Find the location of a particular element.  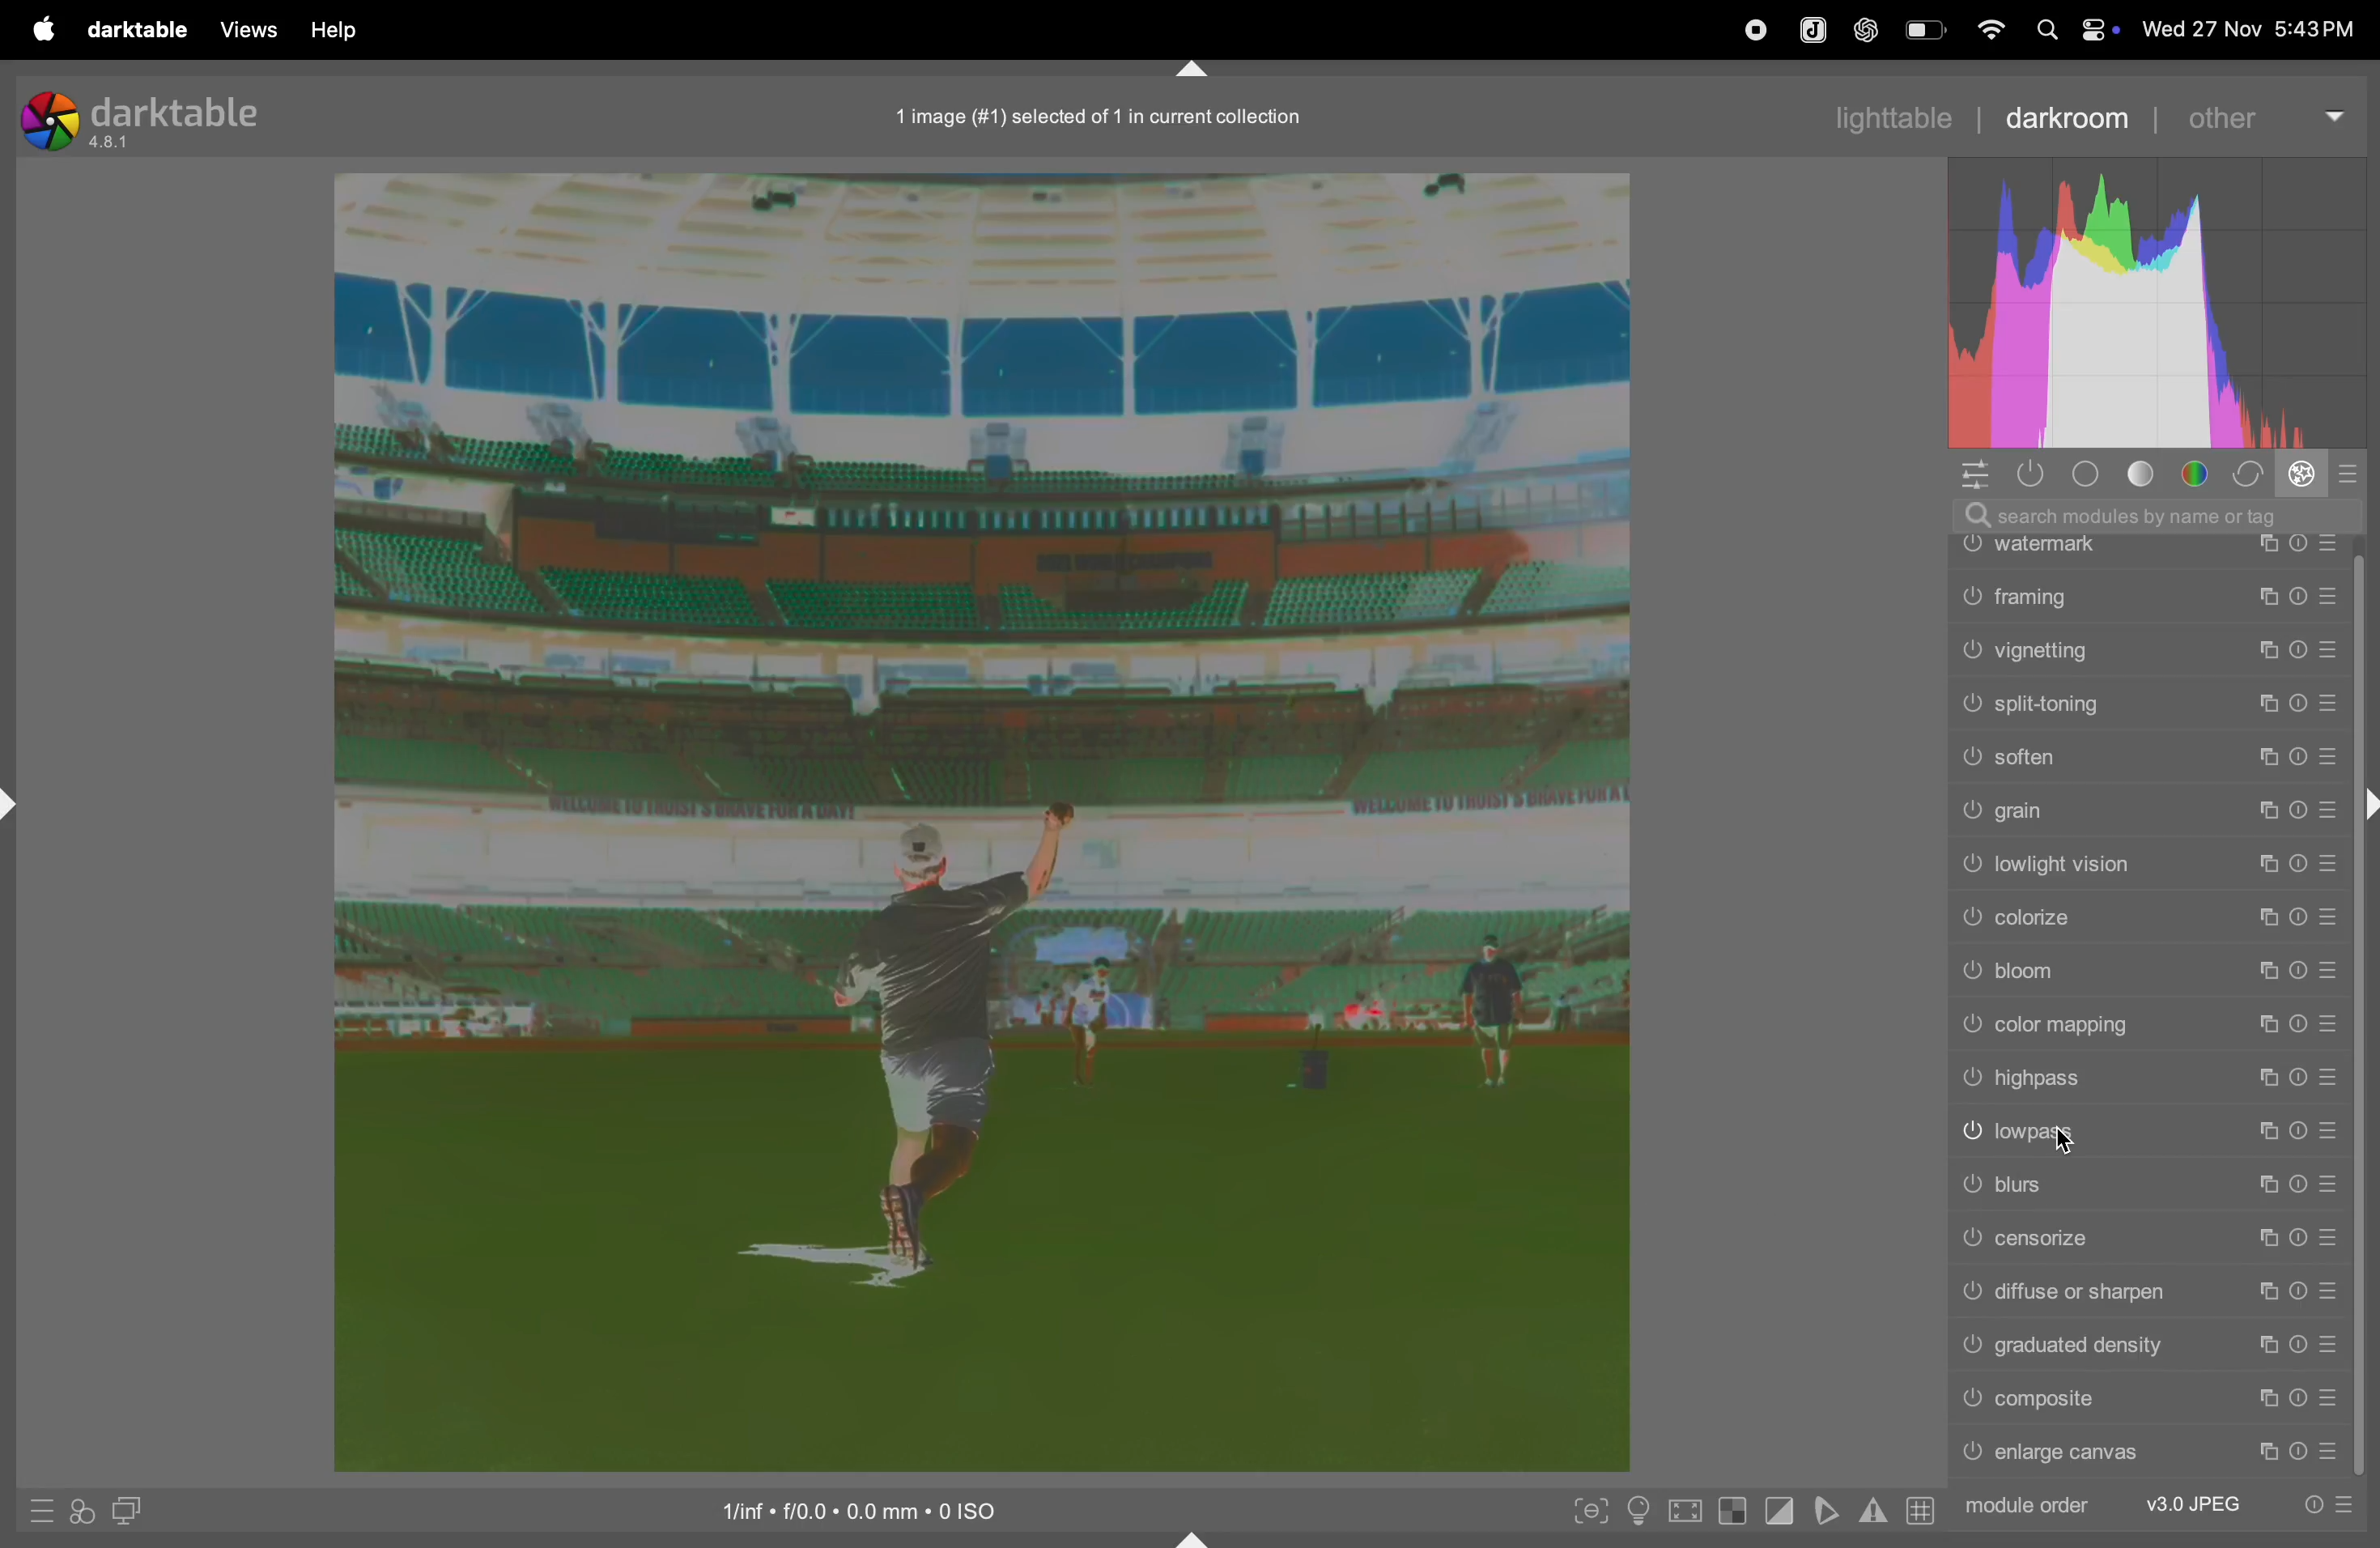

base is located at coordinates (2087, 474).